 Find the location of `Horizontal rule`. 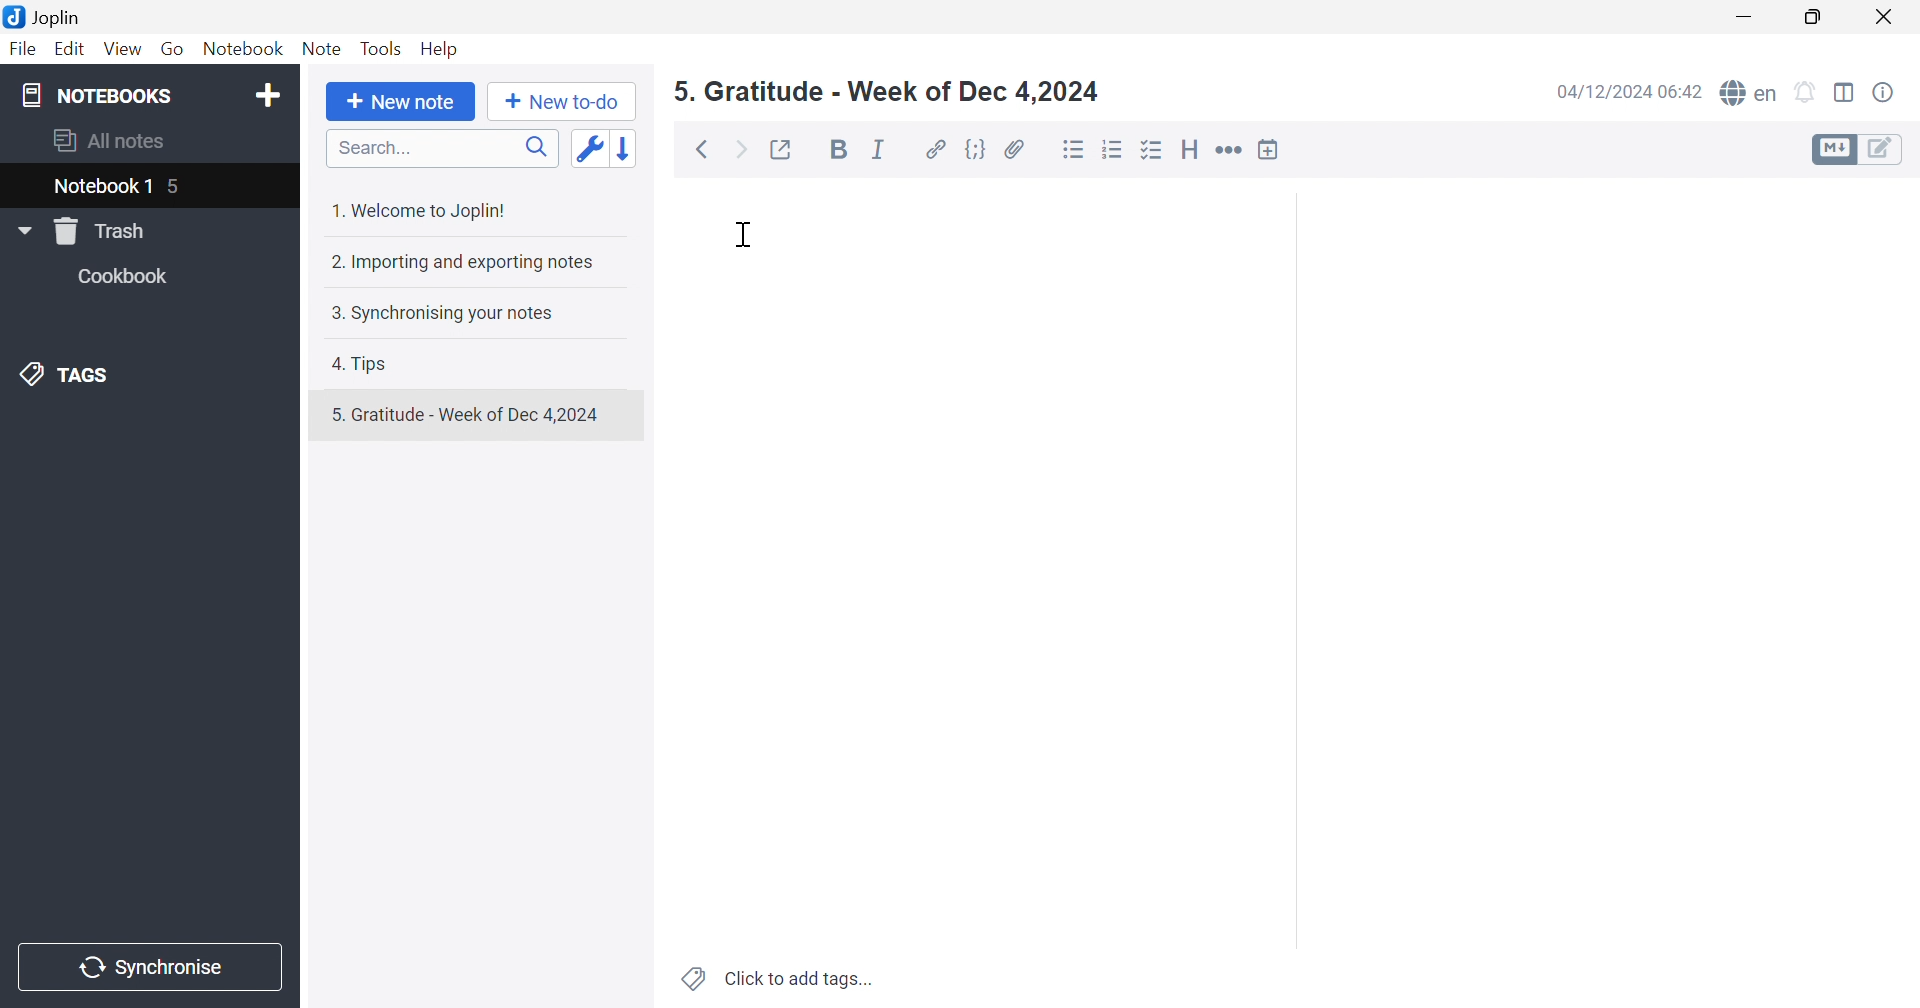

Horizontal rule is located at coordinates (1231, 150).